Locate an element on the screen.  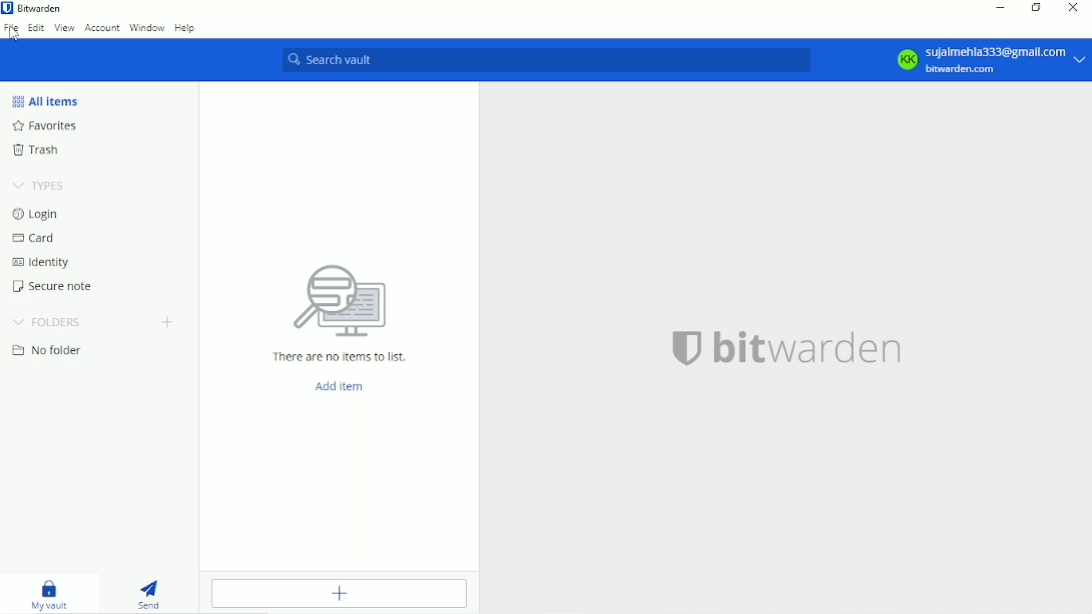
KK sujalmehla333@gmail.com     bitwarden.com is located at coordinates (988, 60).